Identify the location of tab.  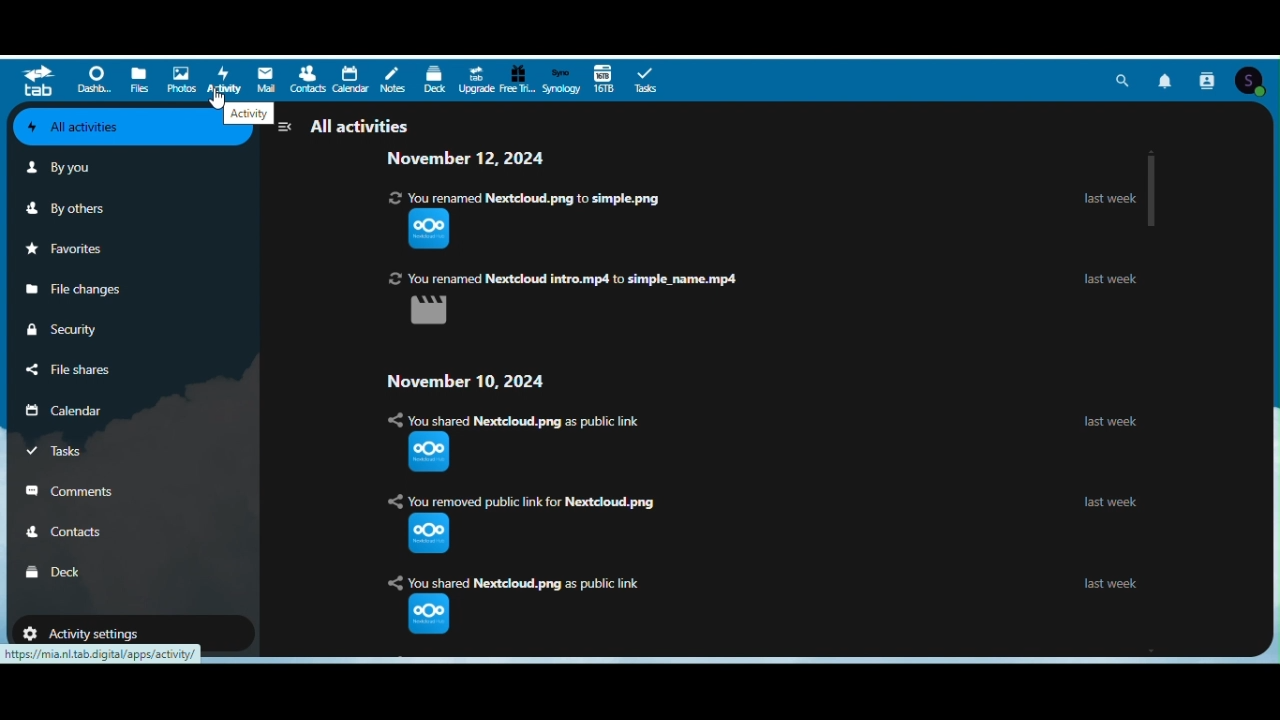
(37, 81).